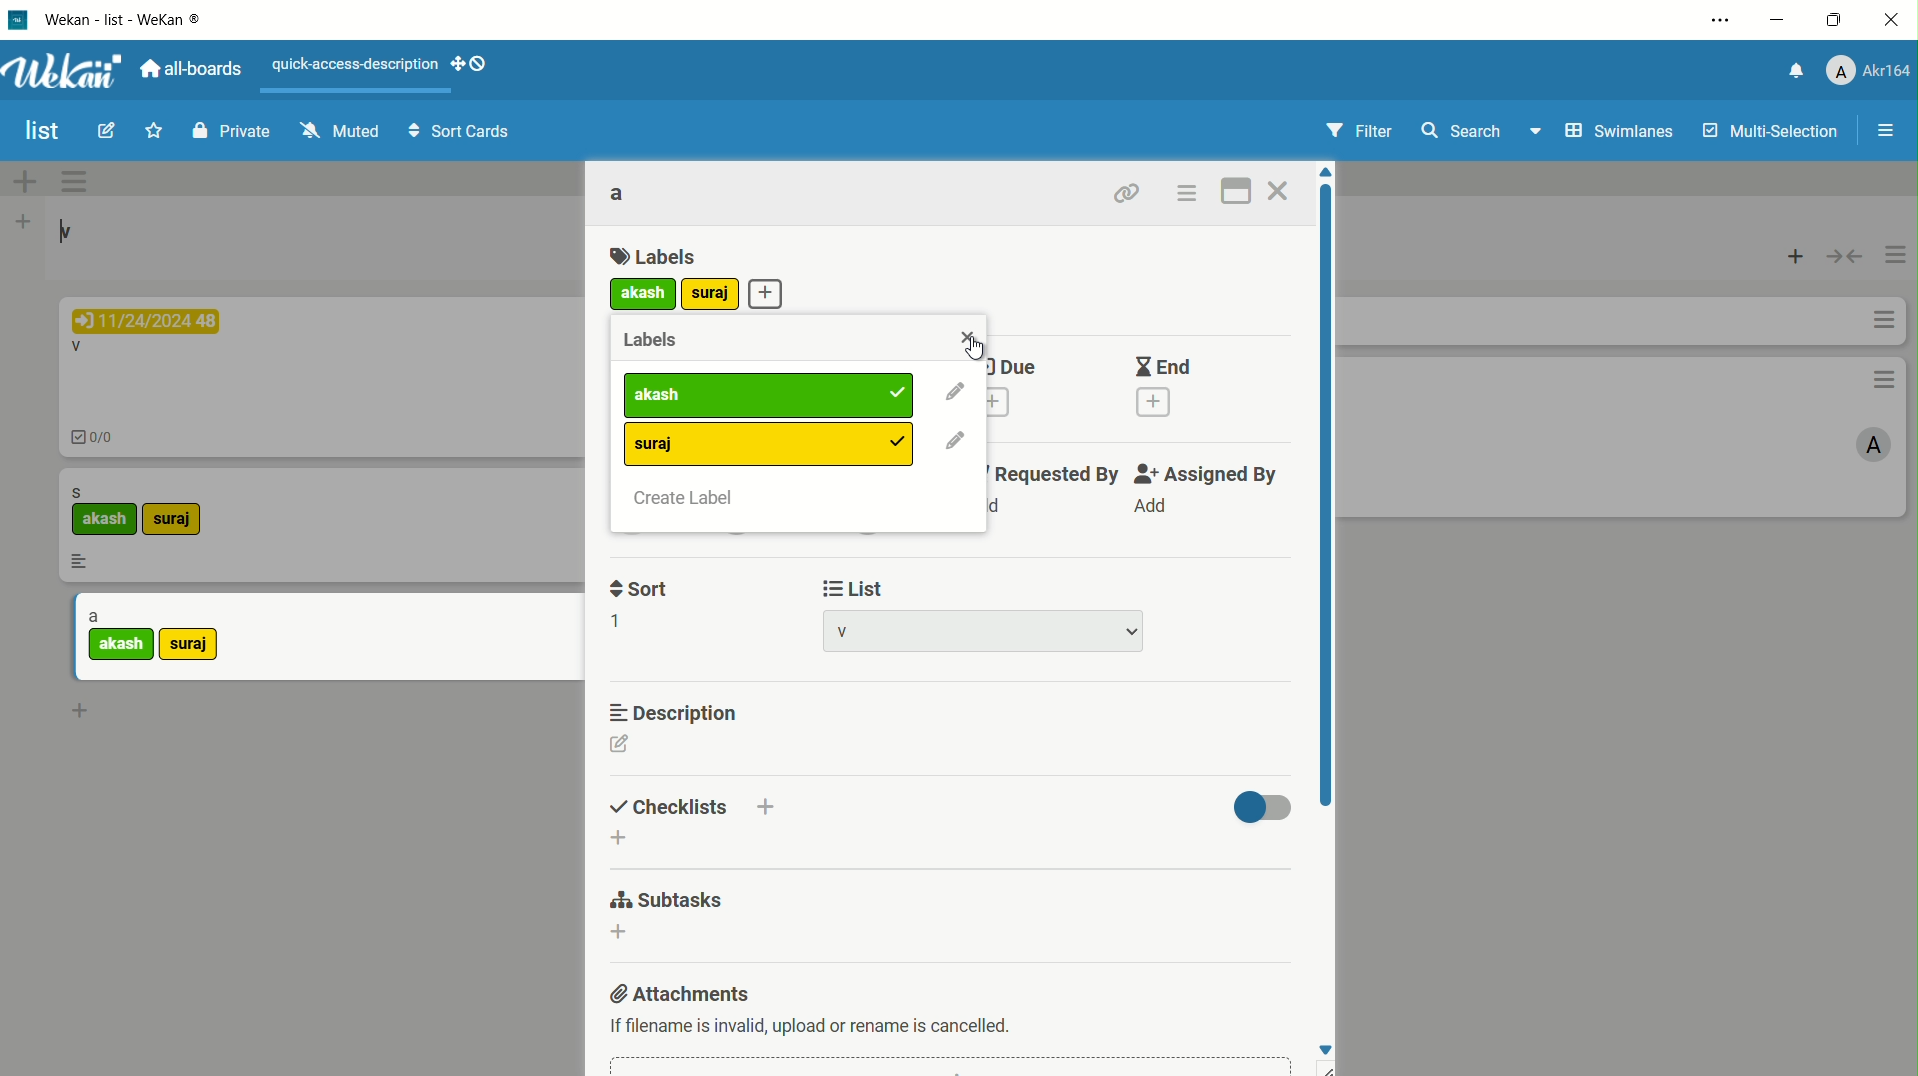 This screenshot has height=1076, width=1918. Describe the element at coordinates (74, 237) in the screenshot. I see `v` at that location.